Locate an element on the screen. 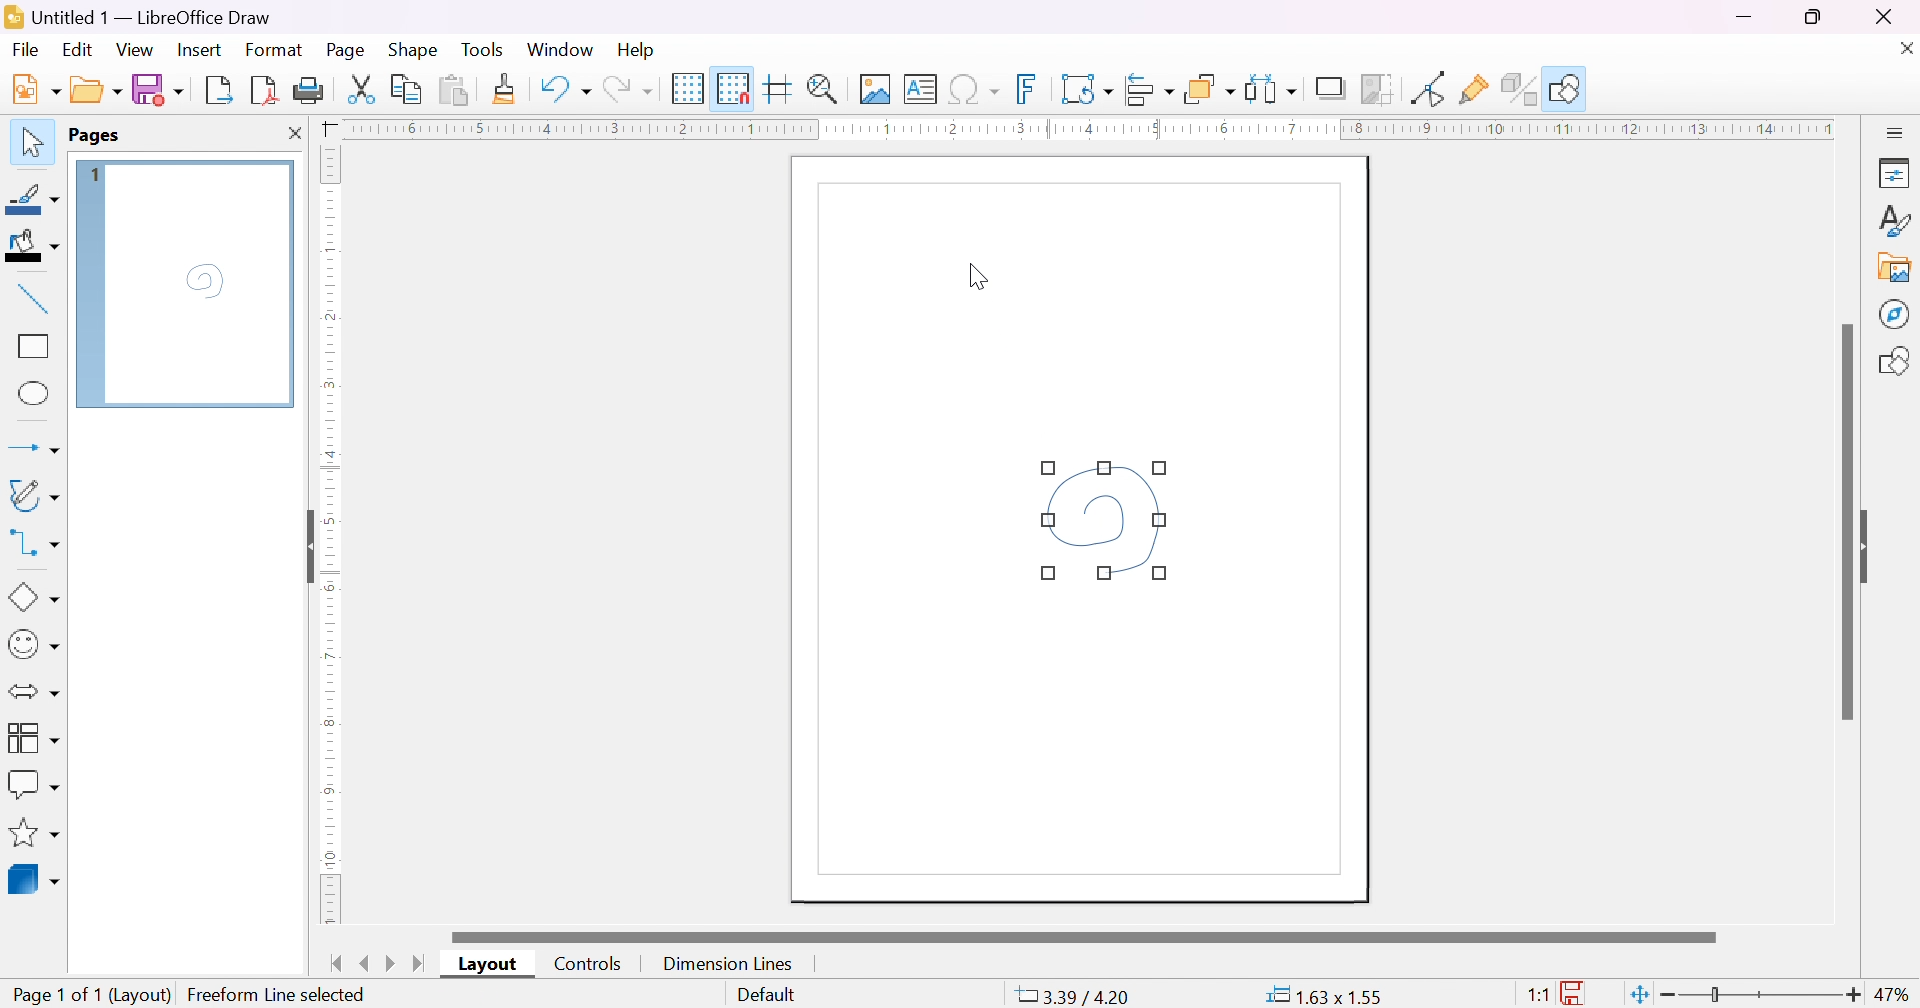  insert special characters is located at coordinates (975, 89).